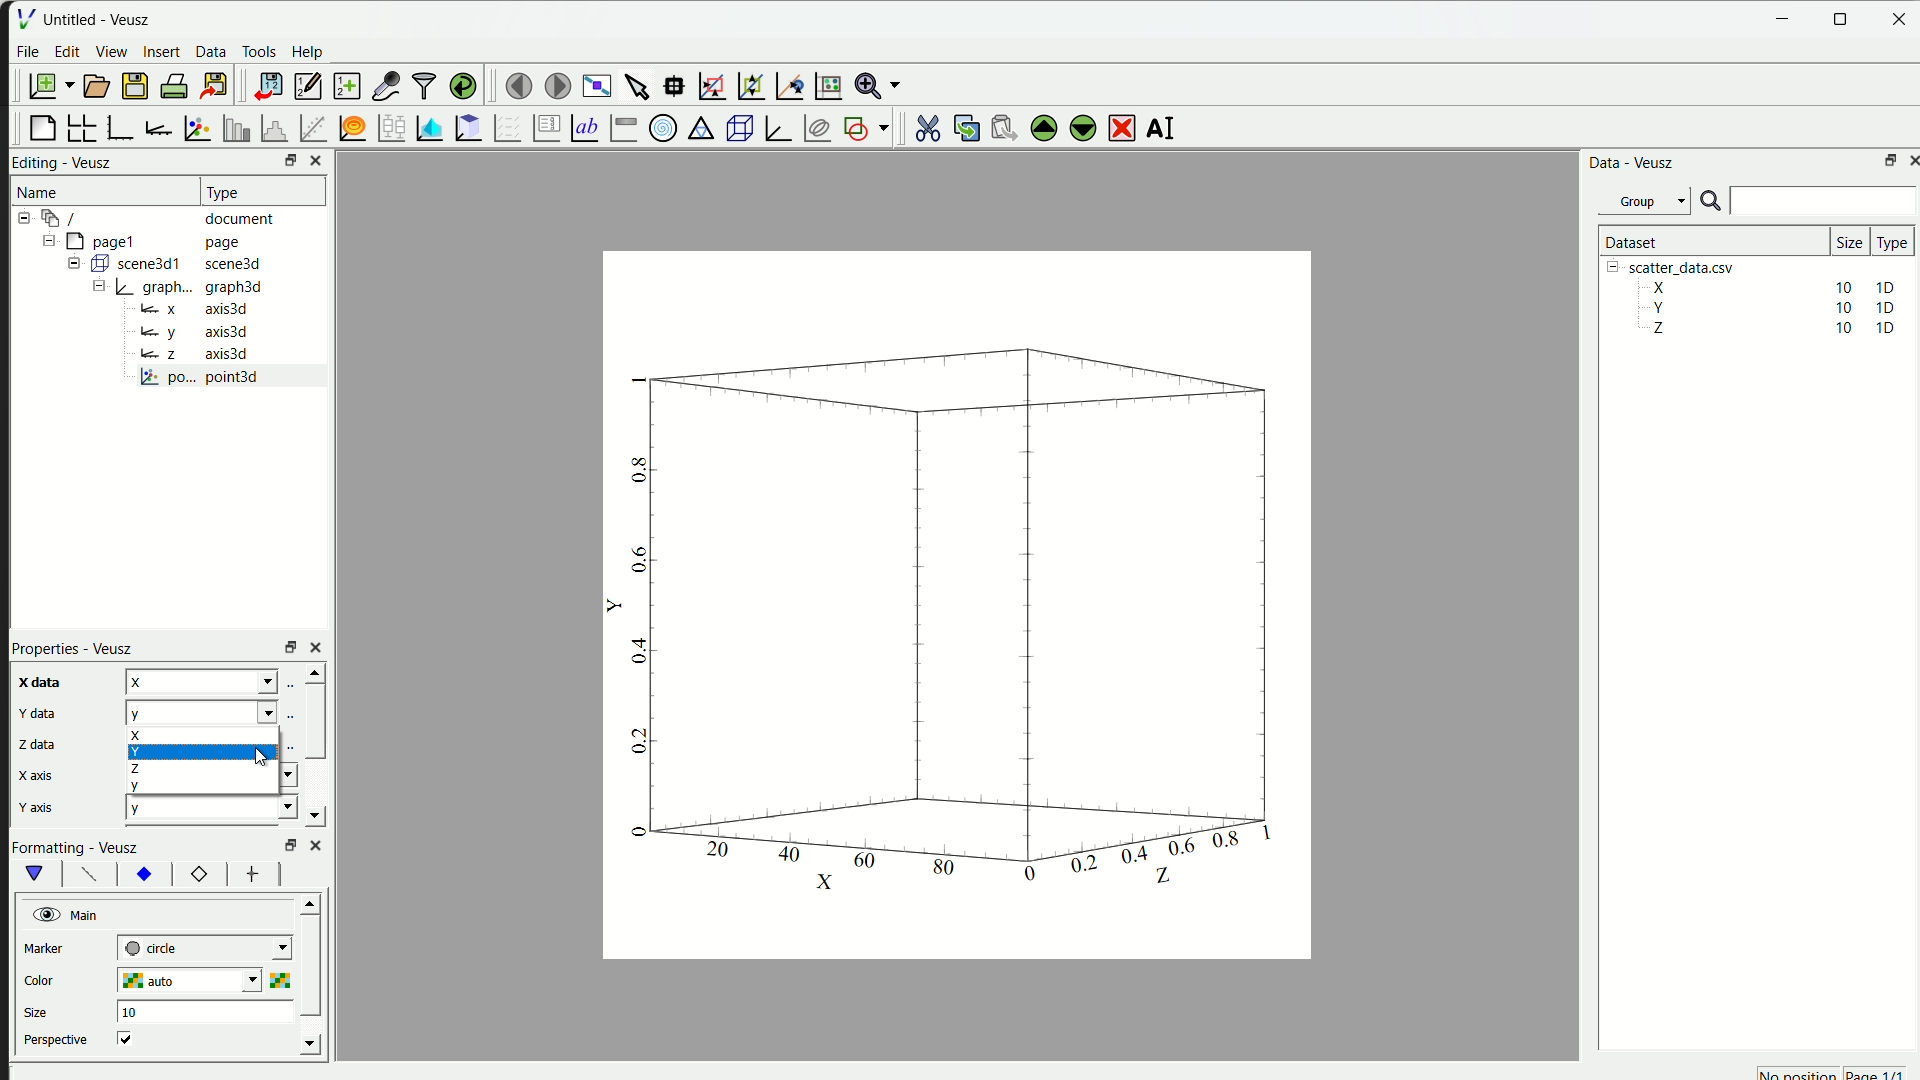 This screenshot has width=1920, height=1080. Describe the element at coordinates (86, 874) in the screenshot. I see `font` at that location.